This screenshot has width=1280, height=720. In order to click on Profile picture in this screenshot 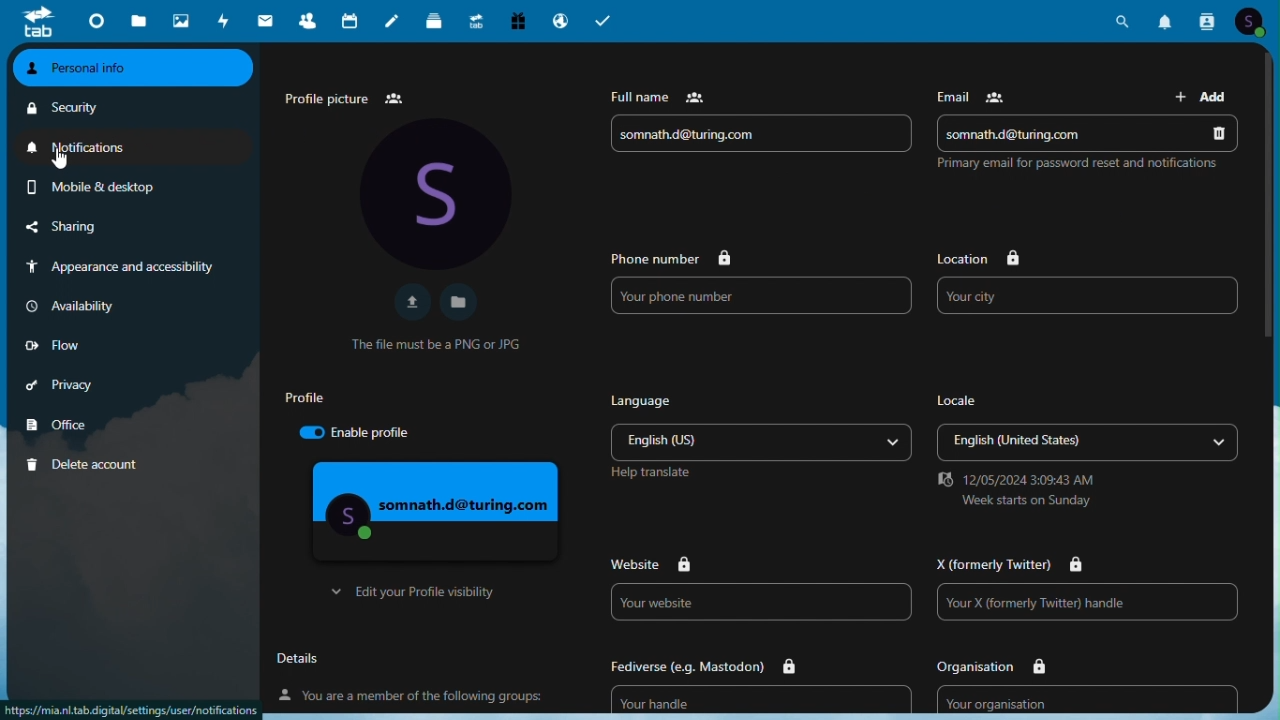, I will do `click(350, 100)`.